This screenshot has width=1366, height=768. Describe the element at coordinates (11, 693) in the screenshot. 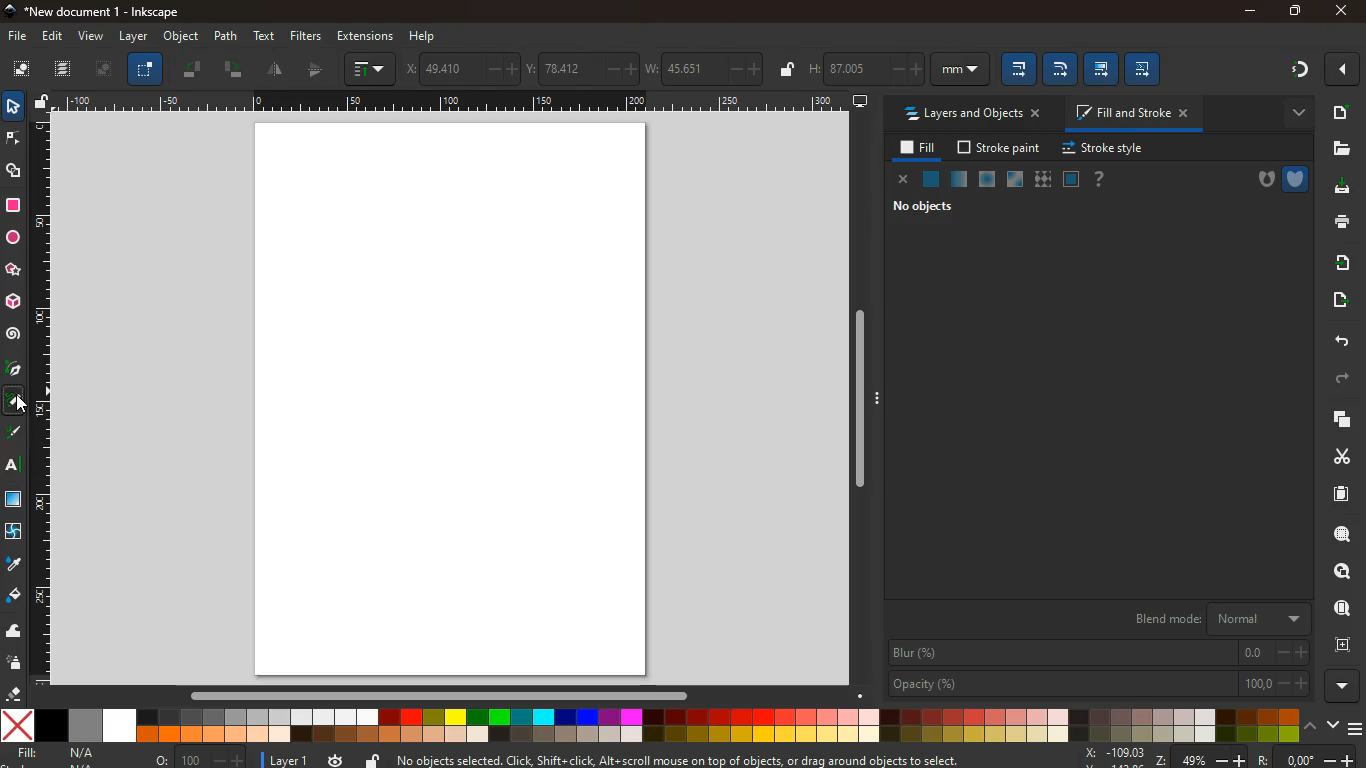

I see `erase` at that location.